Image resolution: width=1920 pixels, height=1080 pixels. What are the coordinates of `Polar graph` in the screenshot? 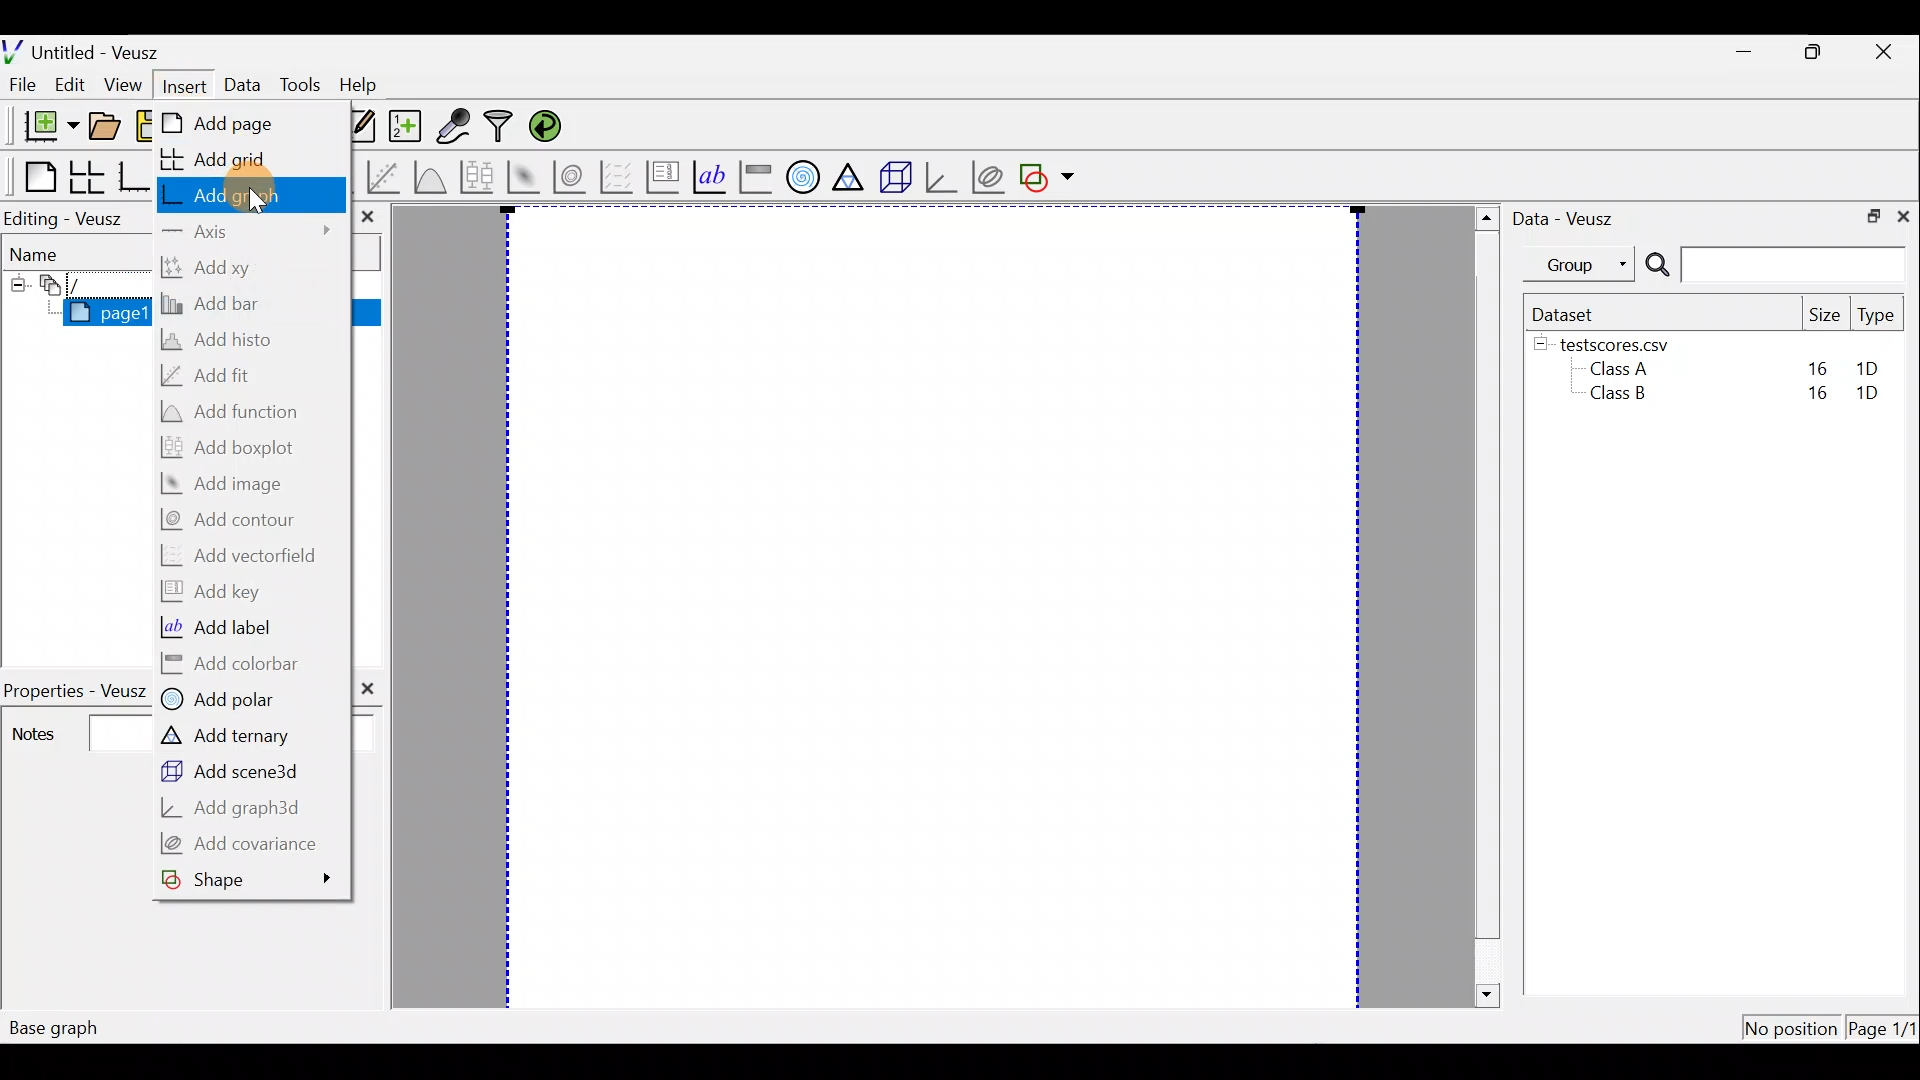 It's located at (803, 178).